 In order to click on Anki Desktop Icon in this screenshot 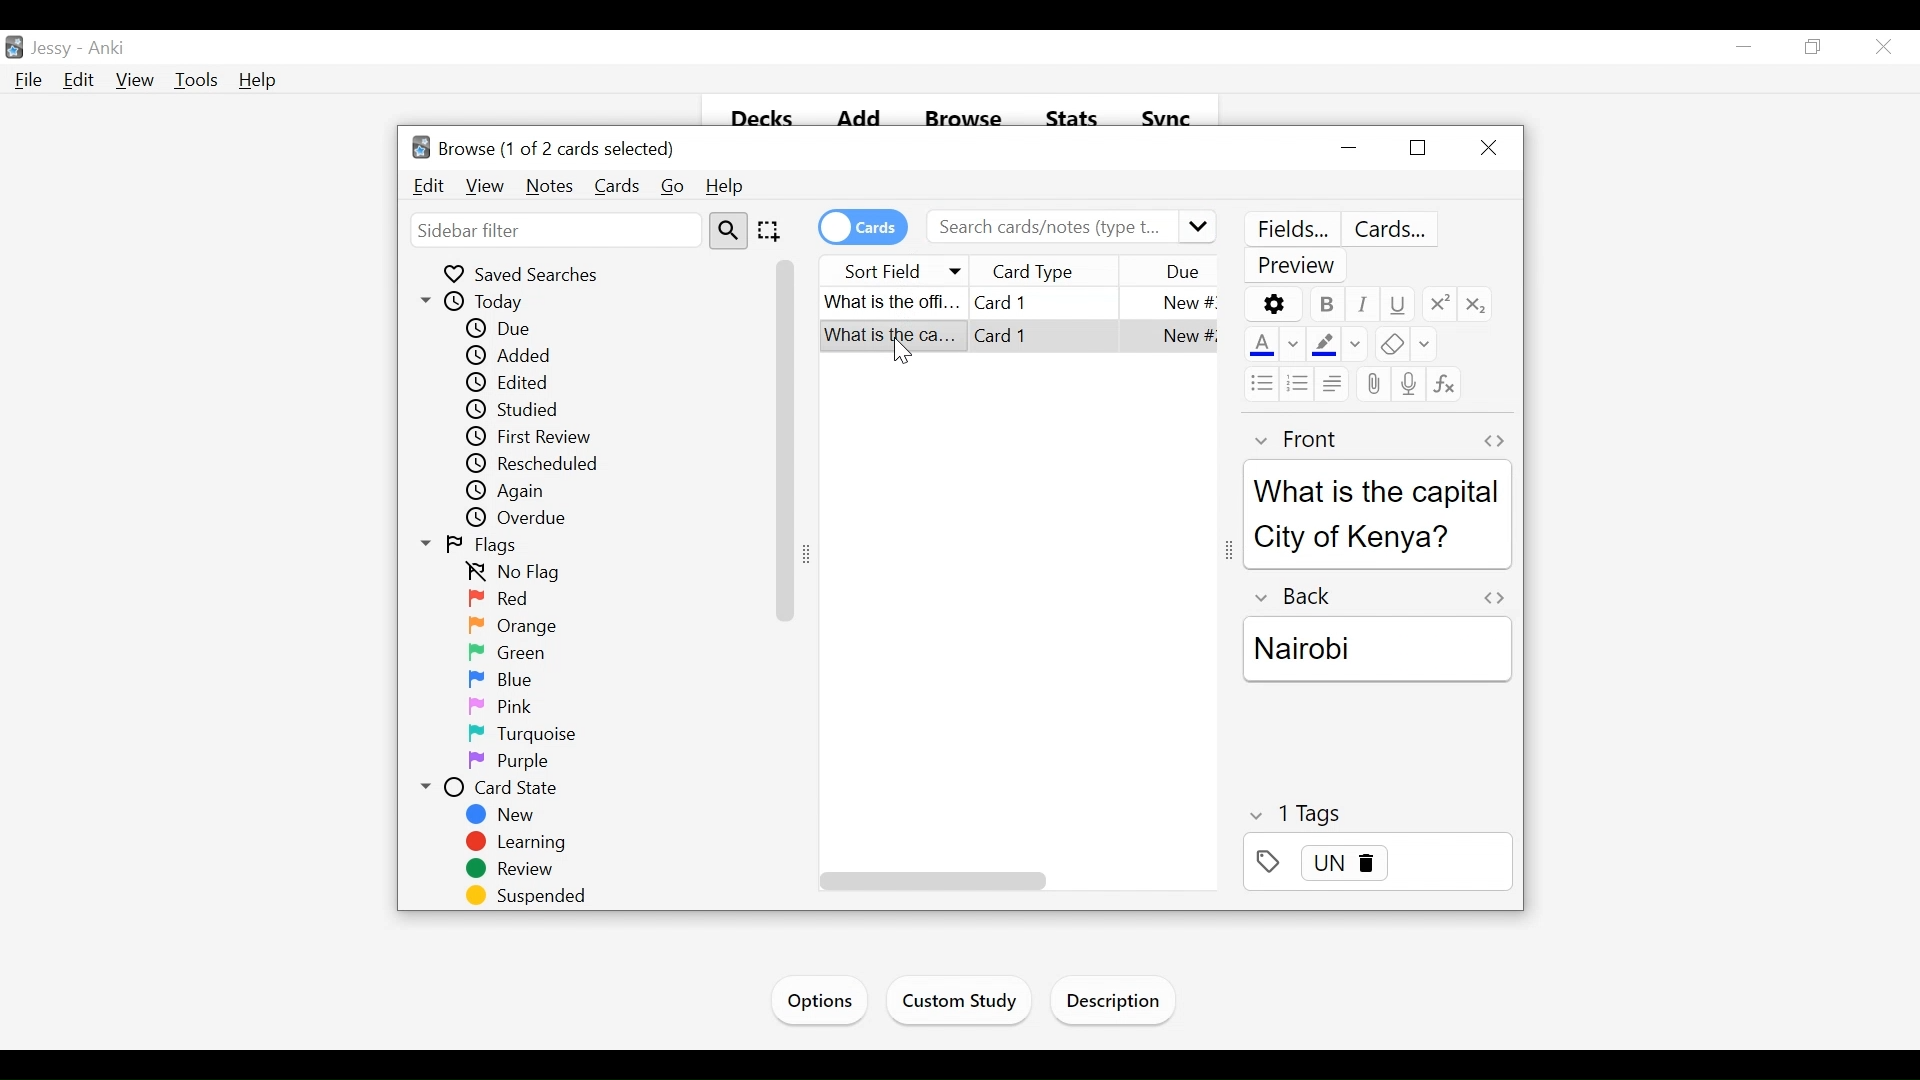, I will do `click(14, 46)`.